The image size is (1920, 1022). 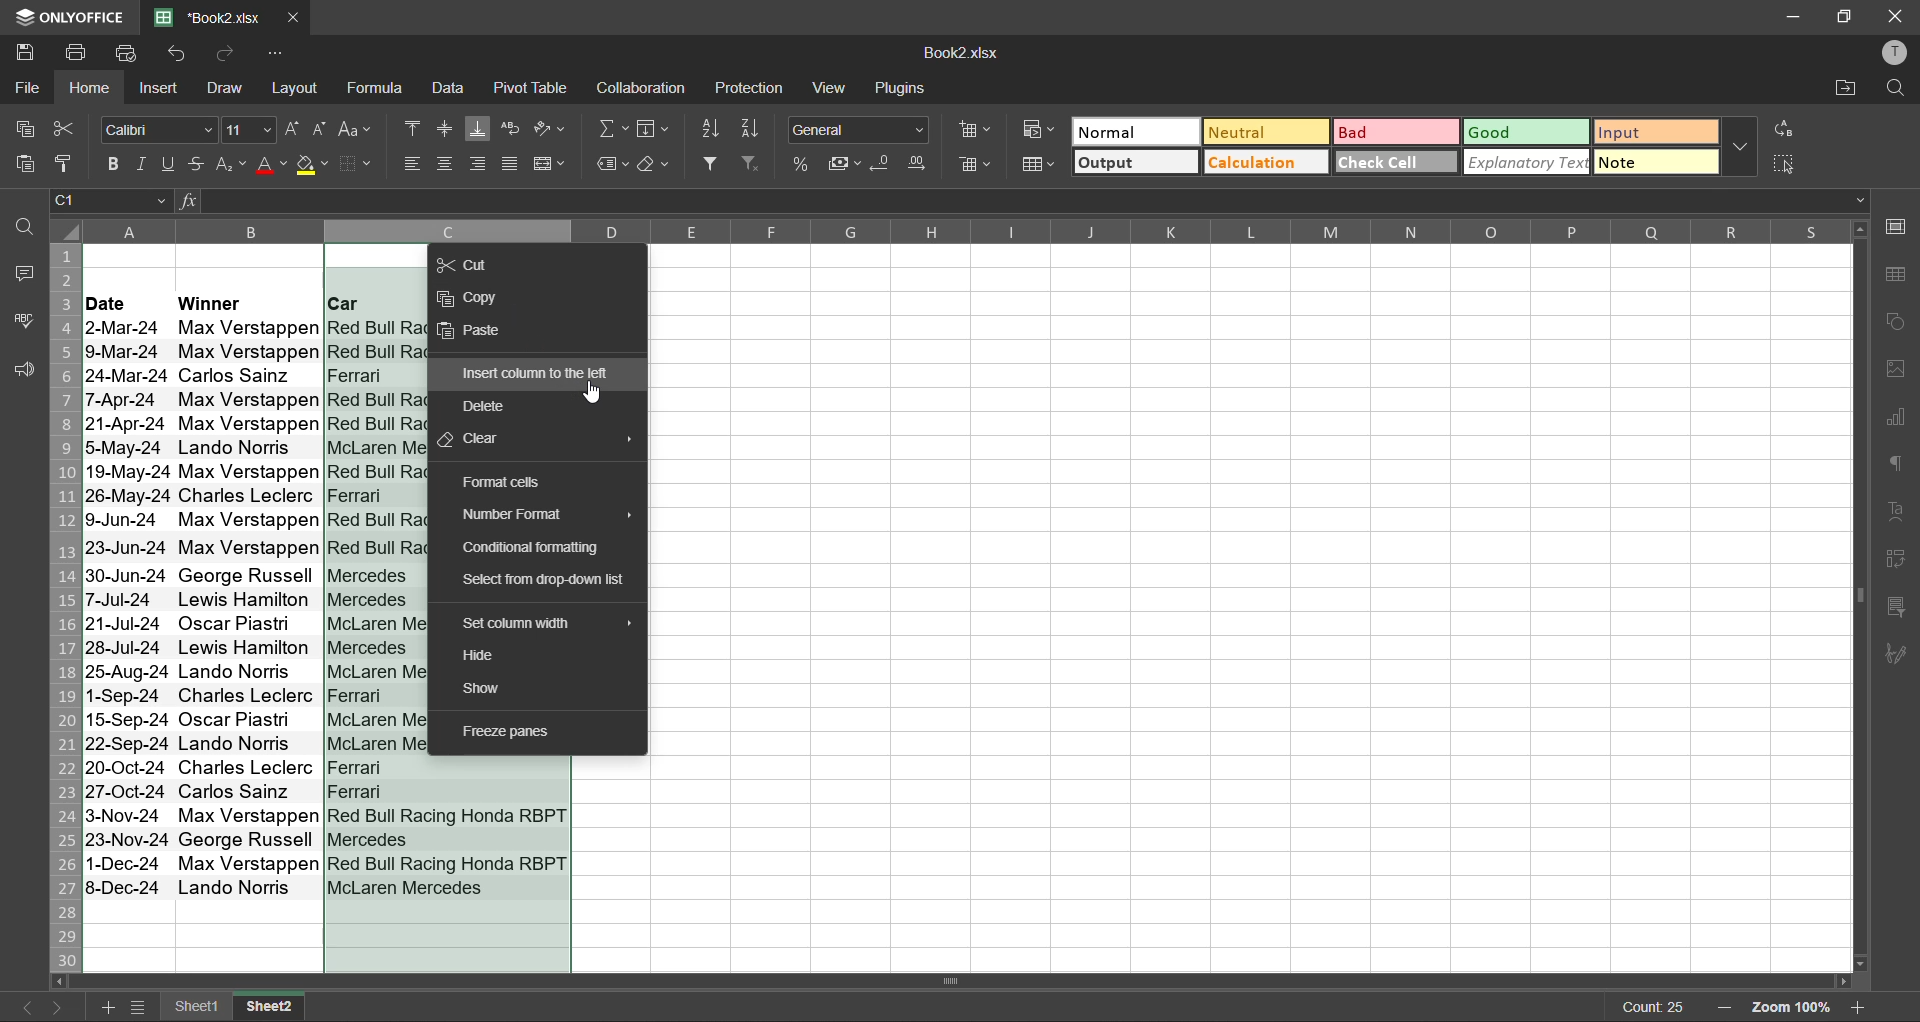 What do you see at coordinates (1893, 230) in the screenshot?
I see `cell settings` at bounding box center [1893, 230].